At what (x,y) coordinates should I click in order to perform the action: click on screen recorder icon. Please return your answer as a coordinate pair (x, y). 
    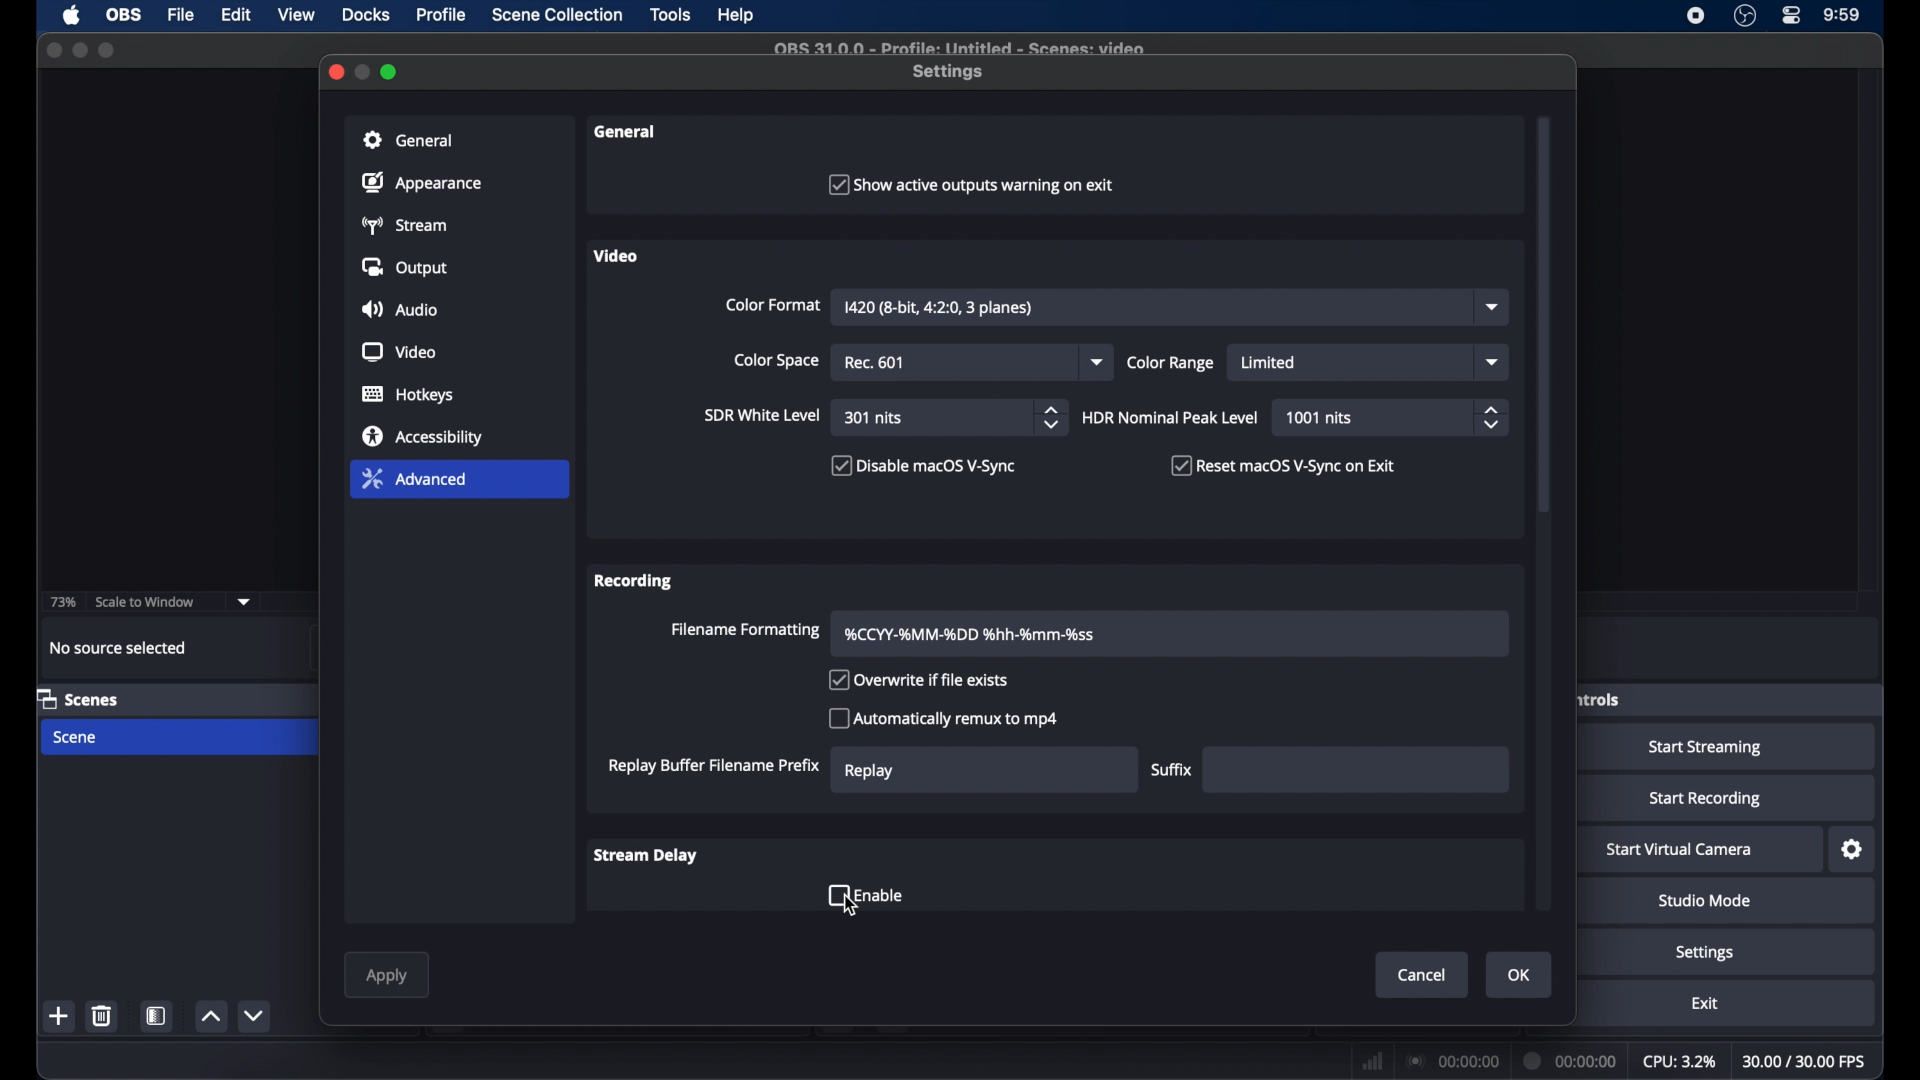
    Looking at the image, I should click on (1696, 16).